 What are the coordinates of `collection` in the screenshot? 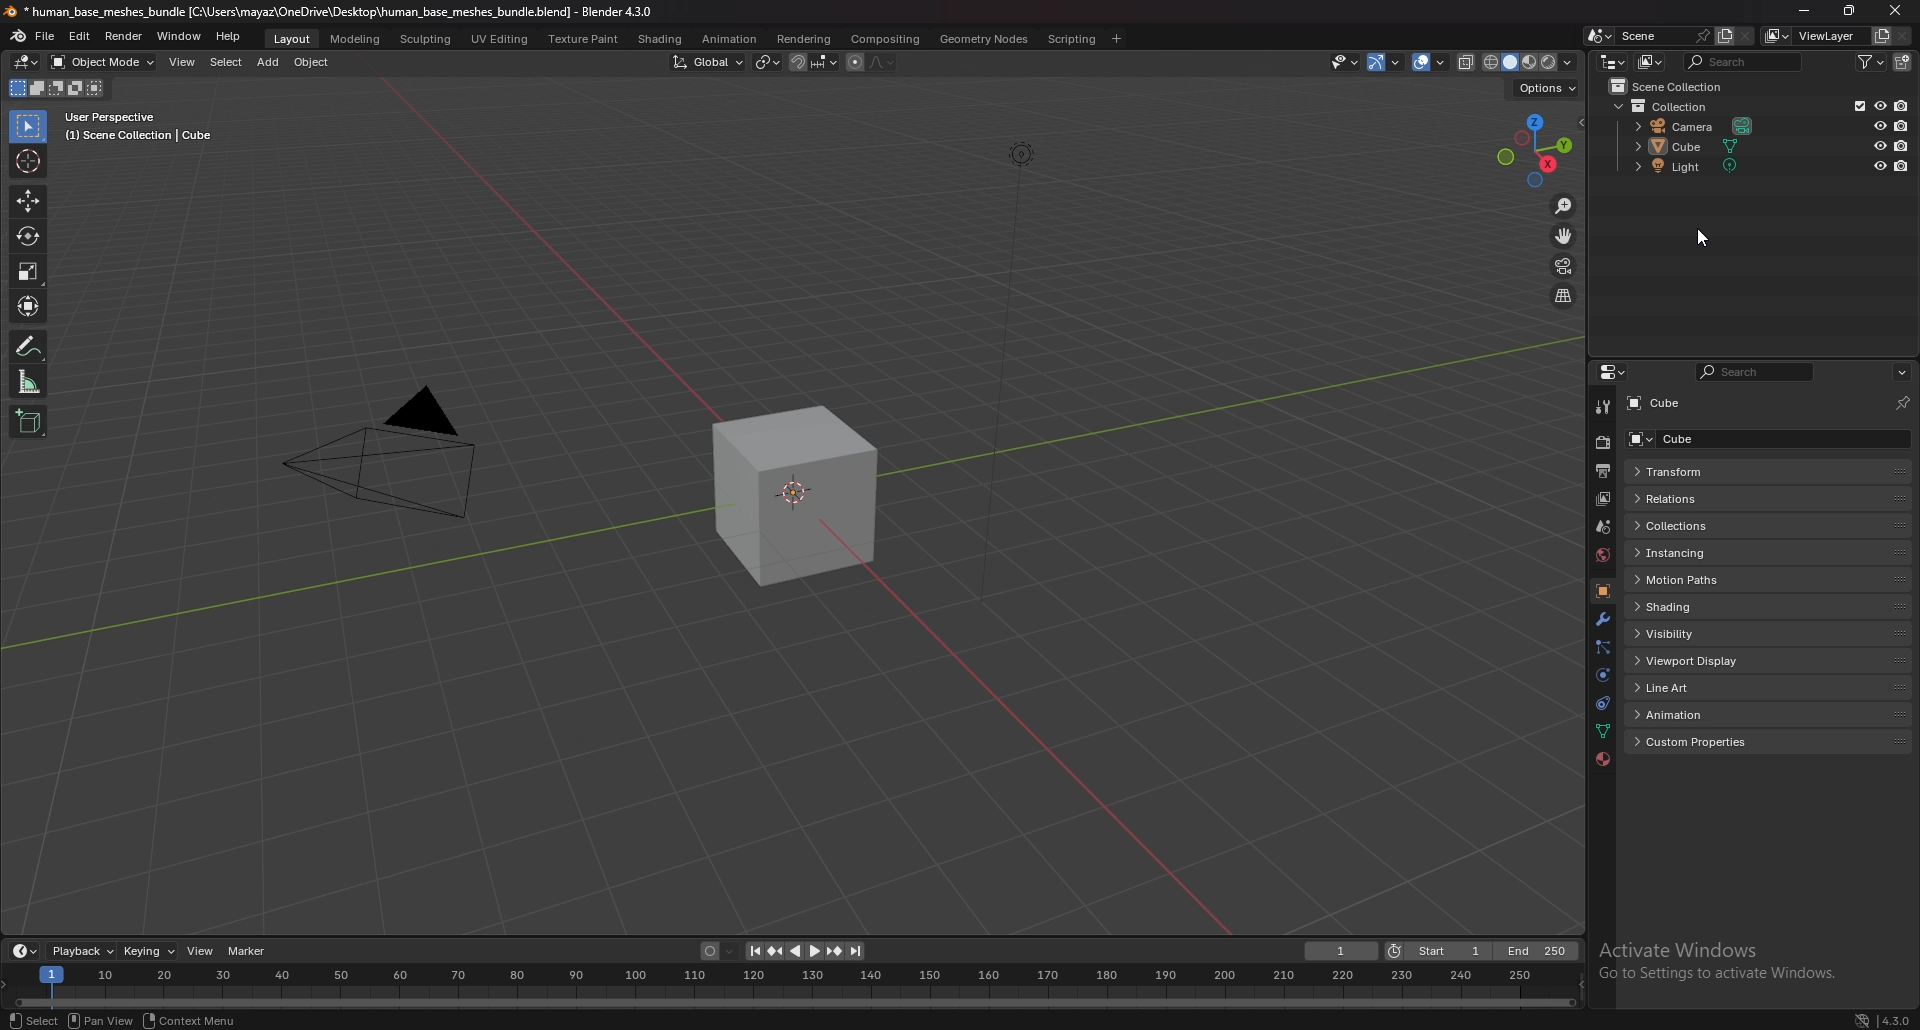 It's located at (1670, 105).